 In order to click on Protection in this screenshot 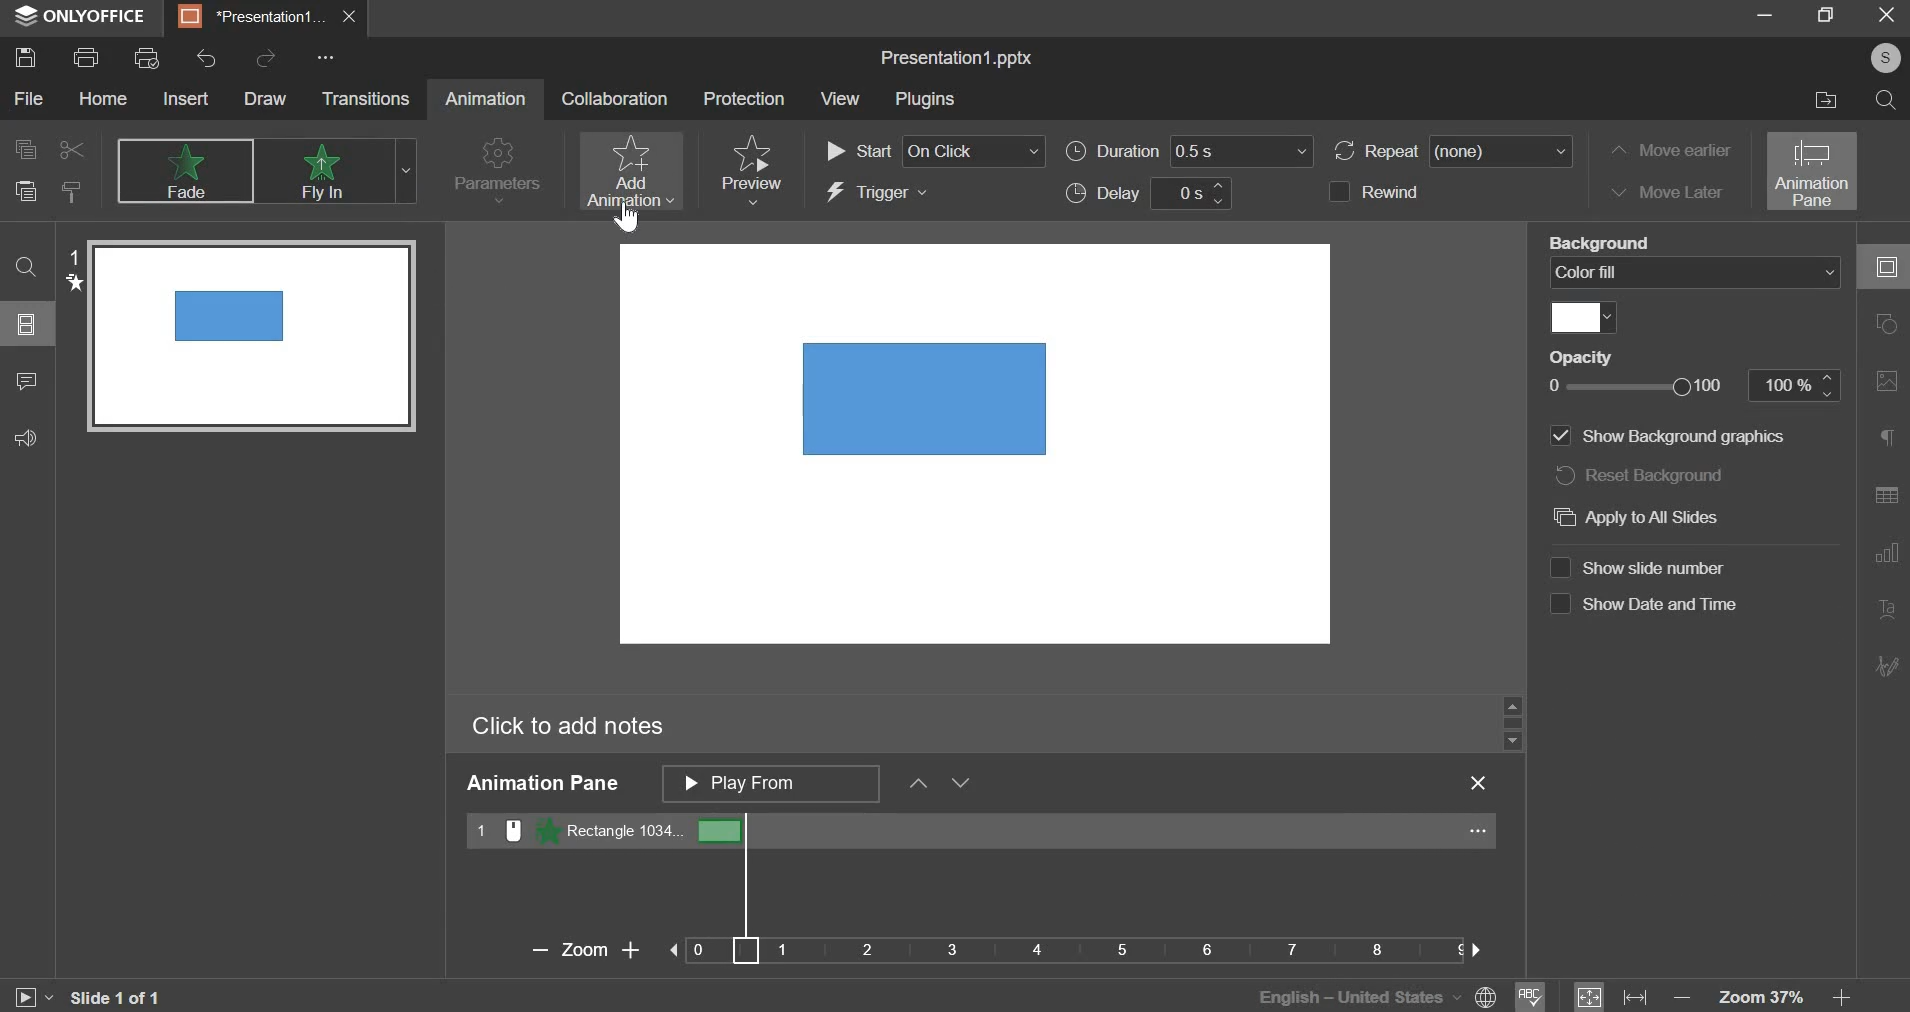, I will do `click(745, 99)`.